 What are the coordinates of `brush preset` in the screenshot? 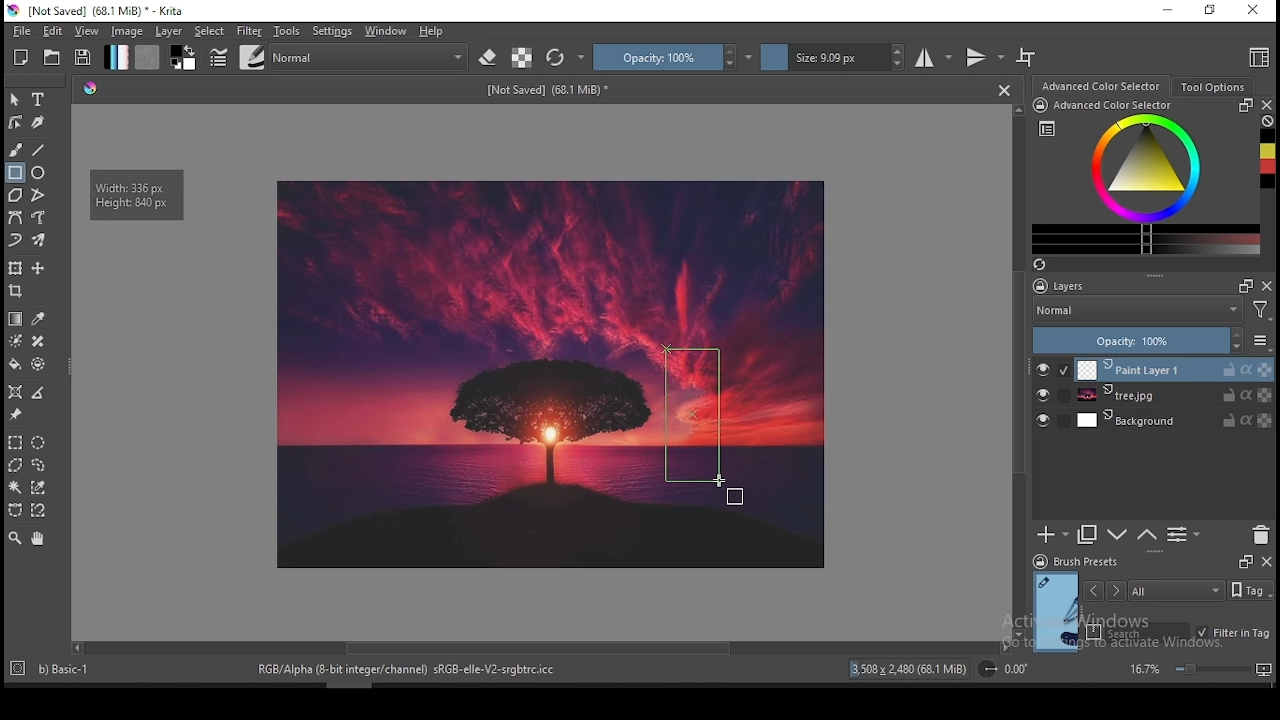 It's located at (1075, 561).